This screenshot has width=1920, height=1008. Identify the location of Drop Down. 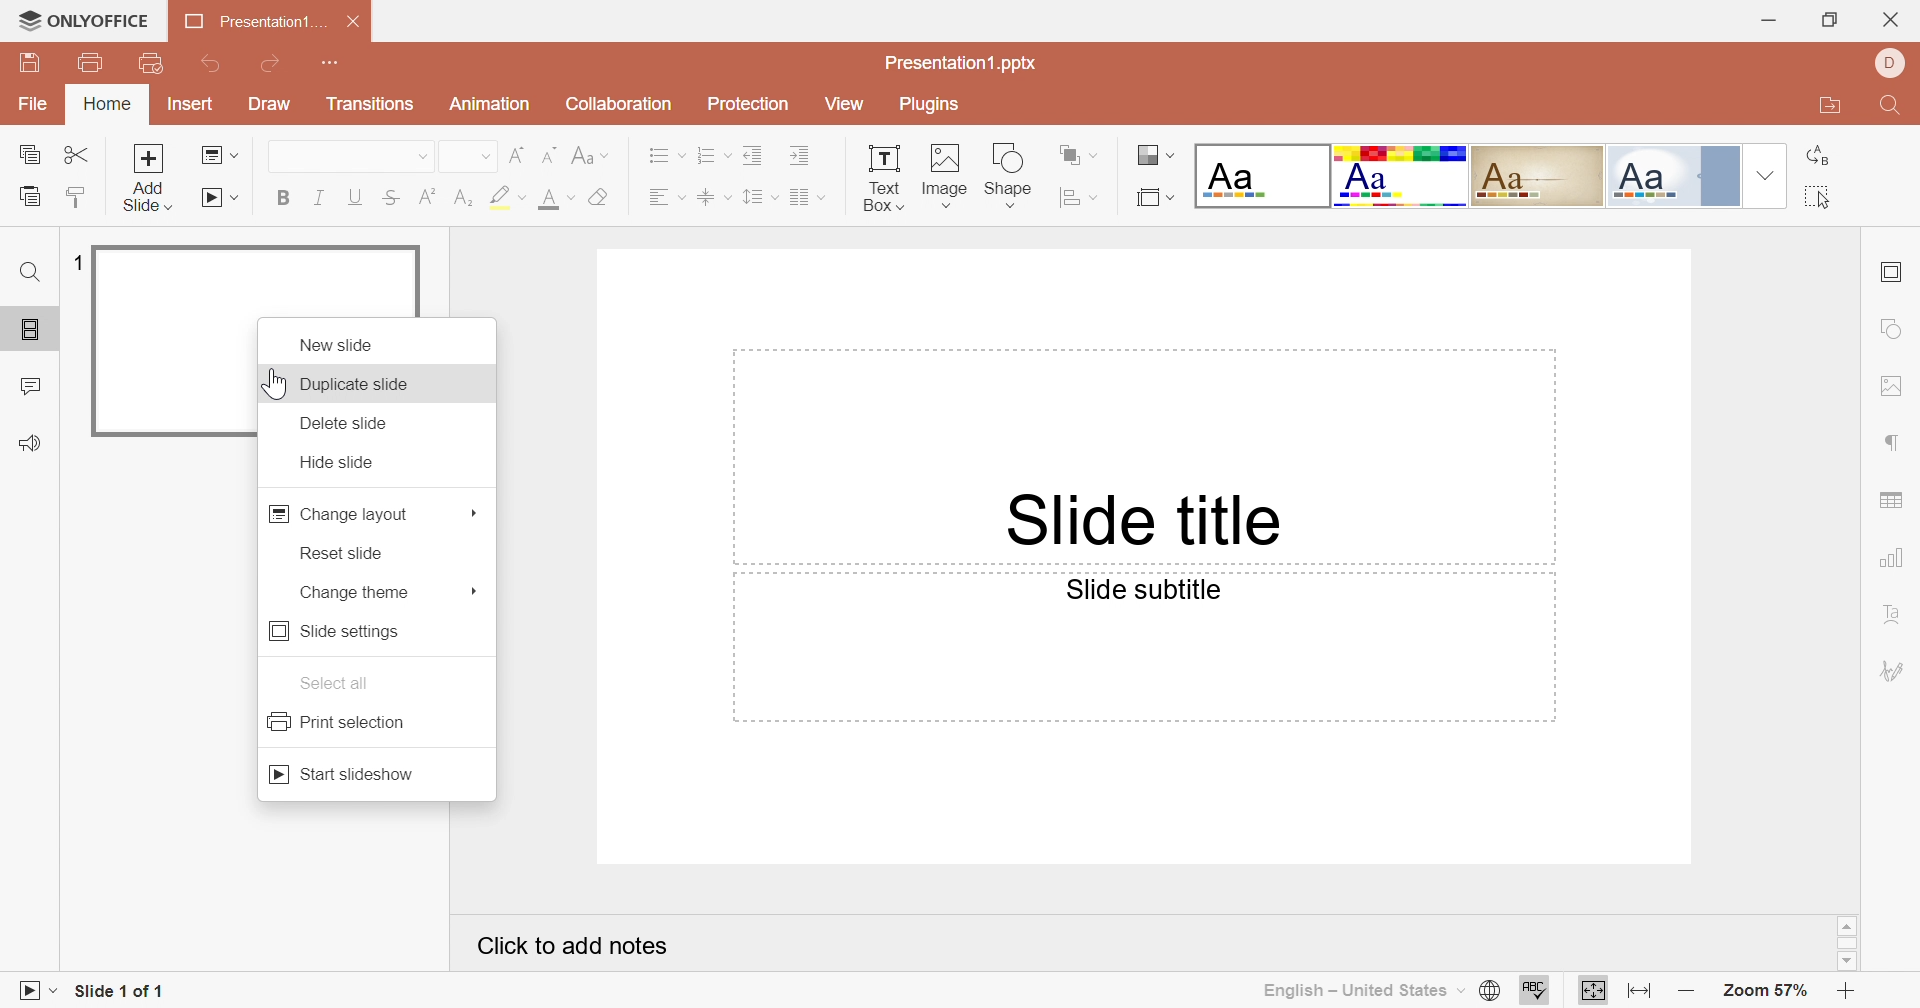
(483, 157).